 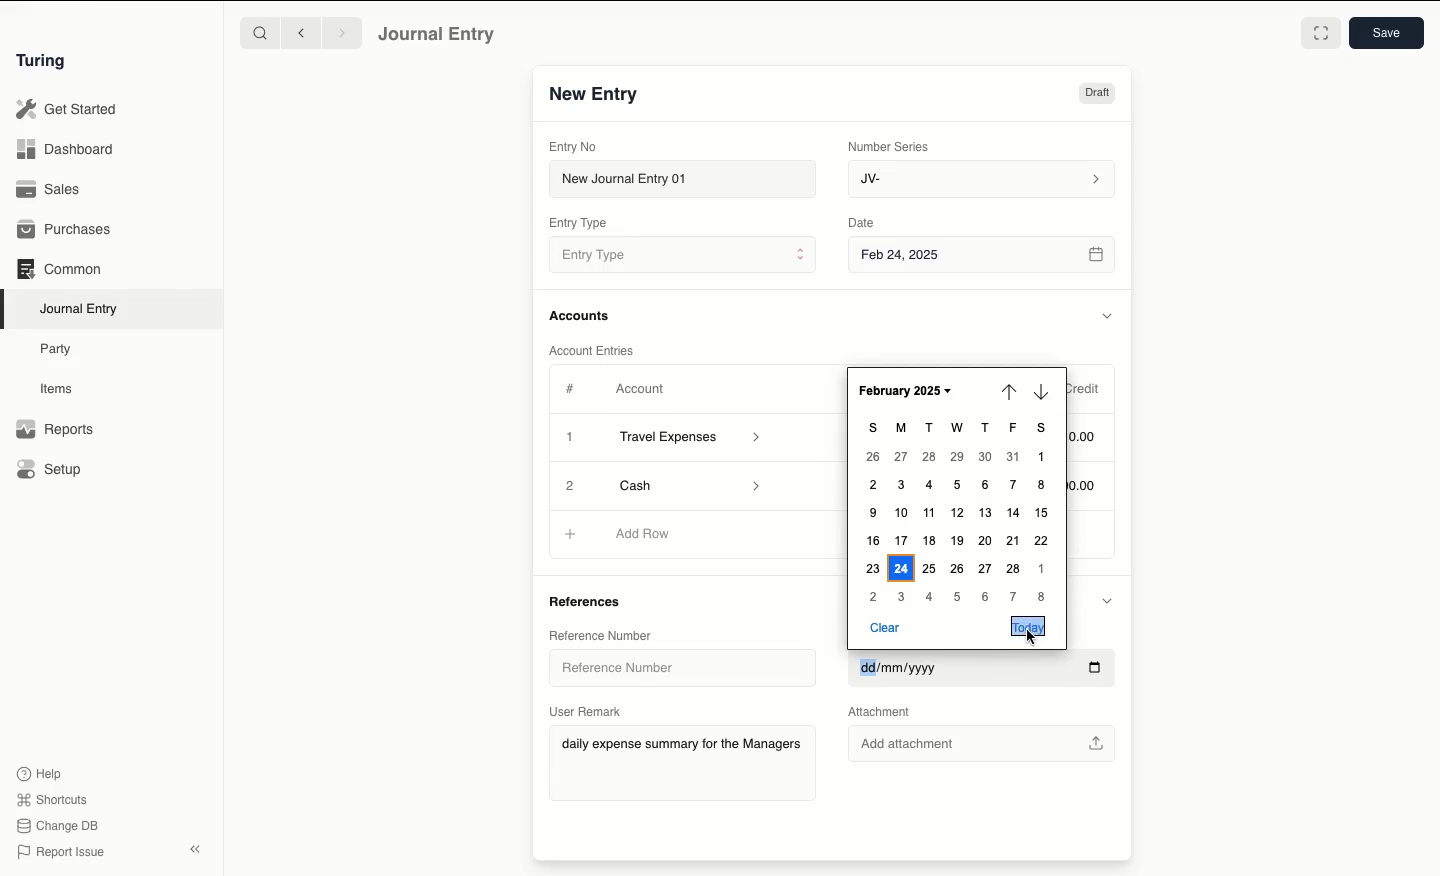 What do you see at coordinates (889, 712) in the screenshot?
I see `Attachment` at bounding box center [889, 712].